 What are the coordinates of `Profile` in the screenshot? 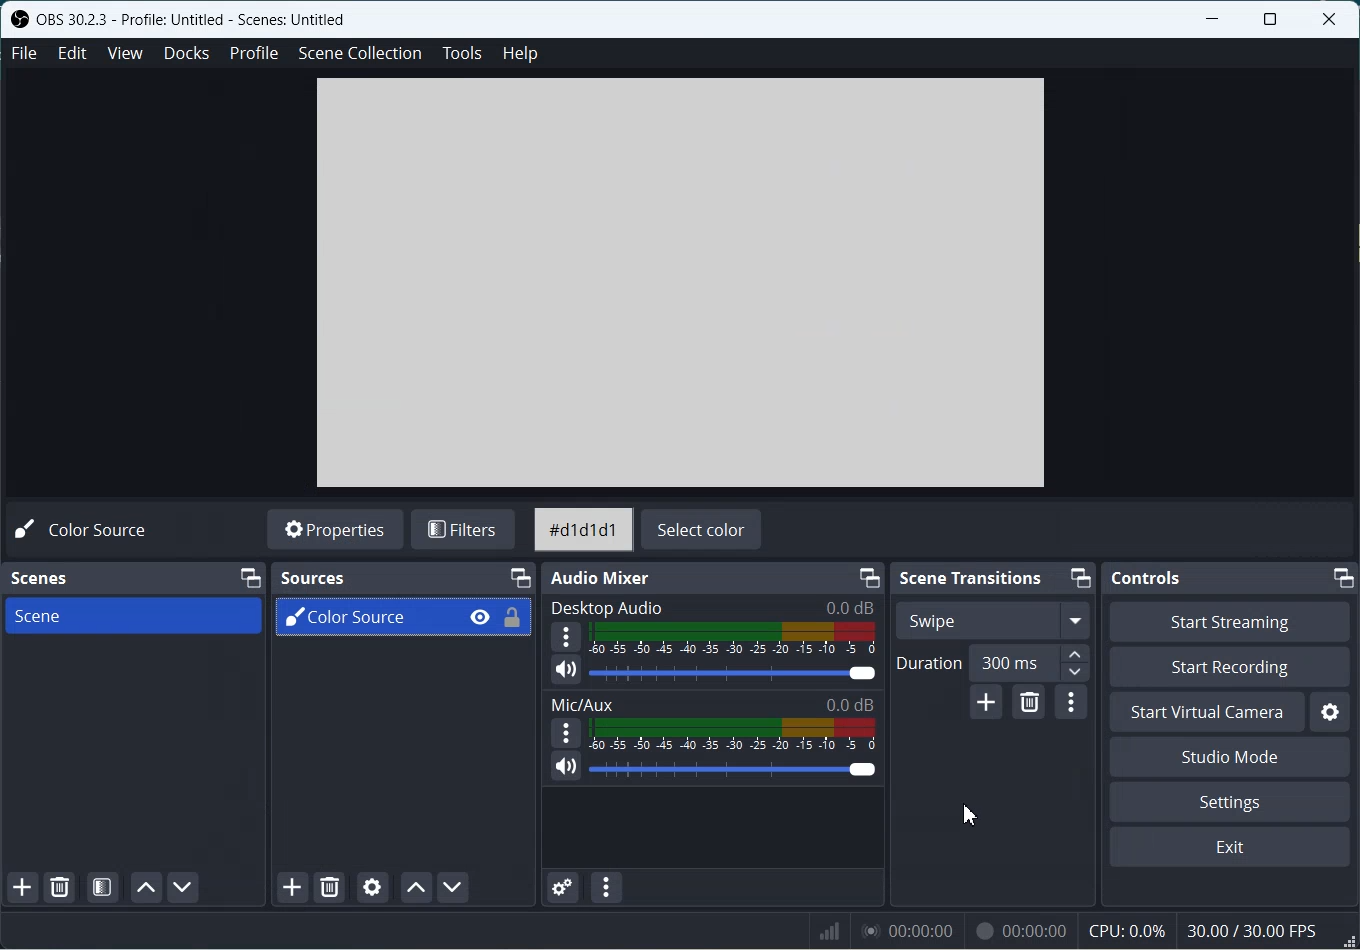 It's located at (253, 53).